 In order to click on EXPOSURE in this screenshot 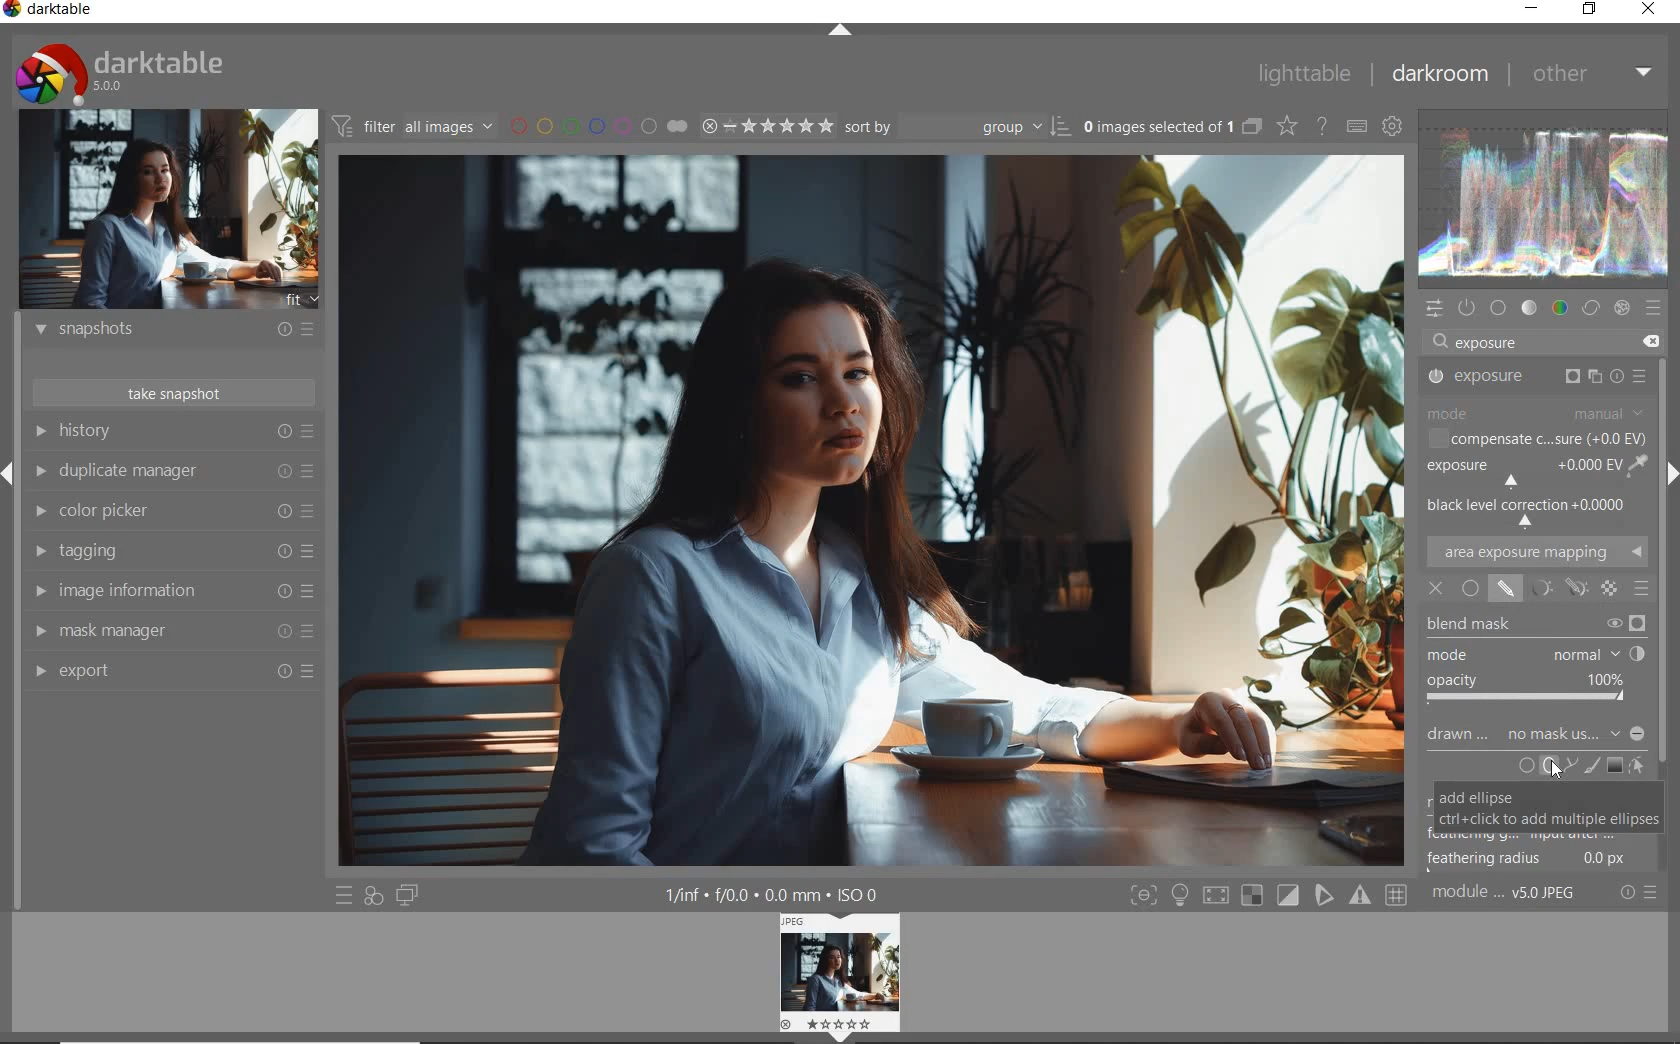, I will do `click(1535, 378)`.